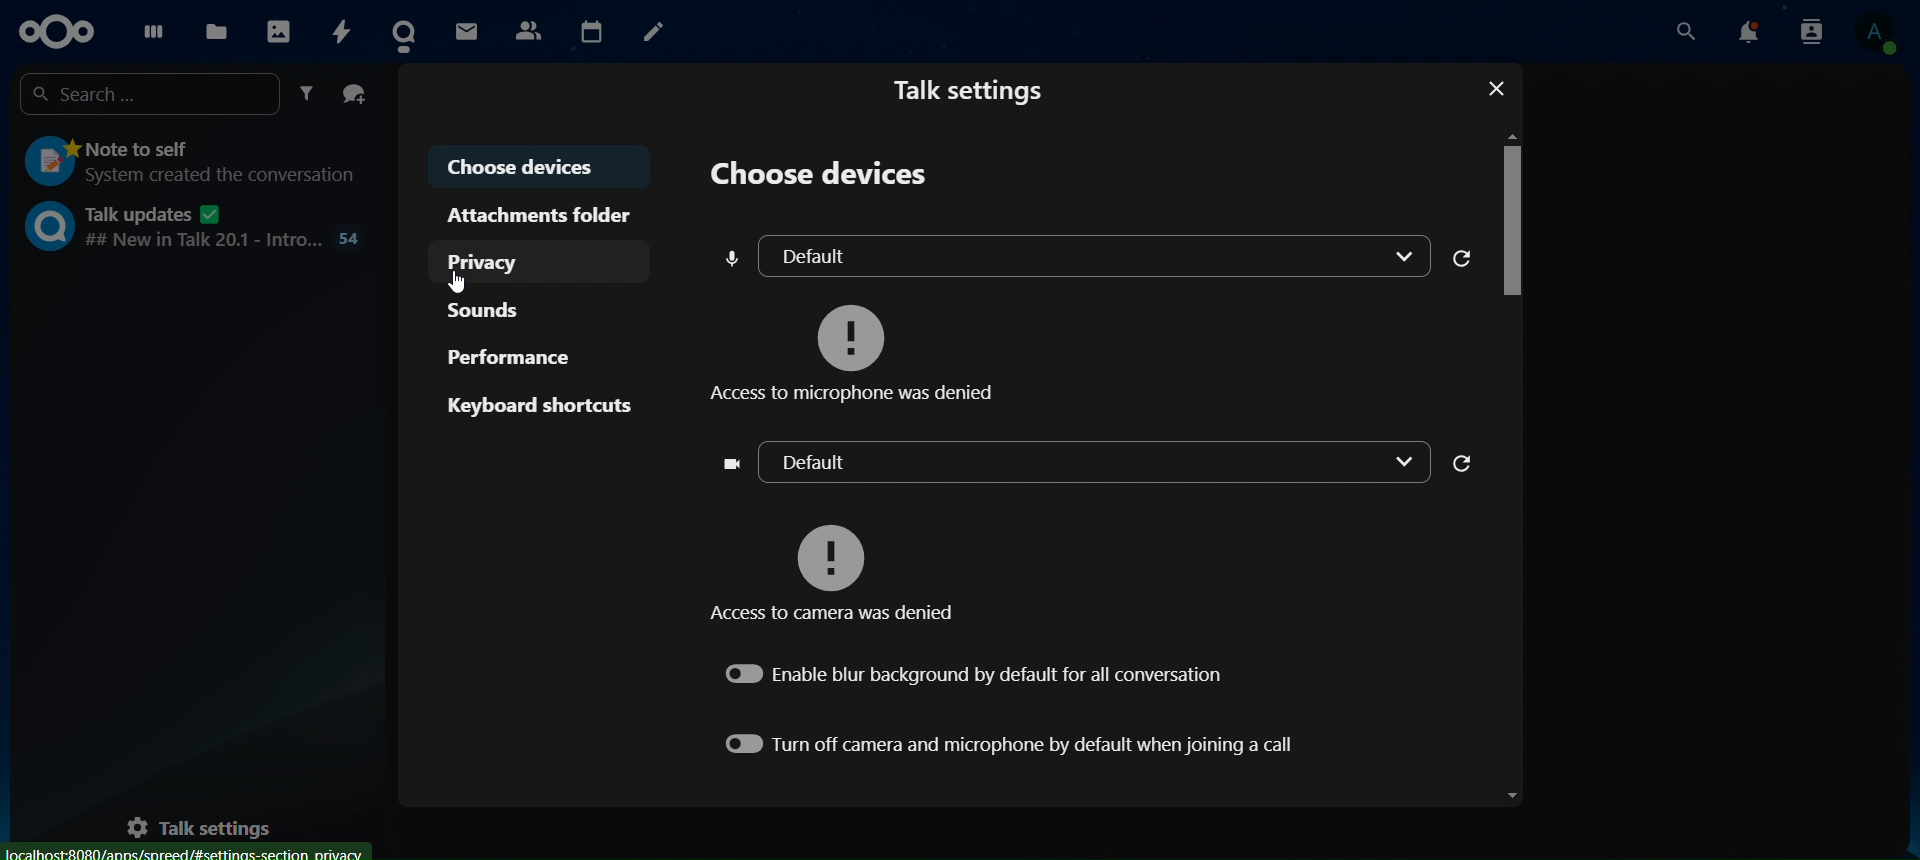  What do you see at coordinates (150, 31) in the screenshot?
I see `dashboard` at bounding box center [150, 31].